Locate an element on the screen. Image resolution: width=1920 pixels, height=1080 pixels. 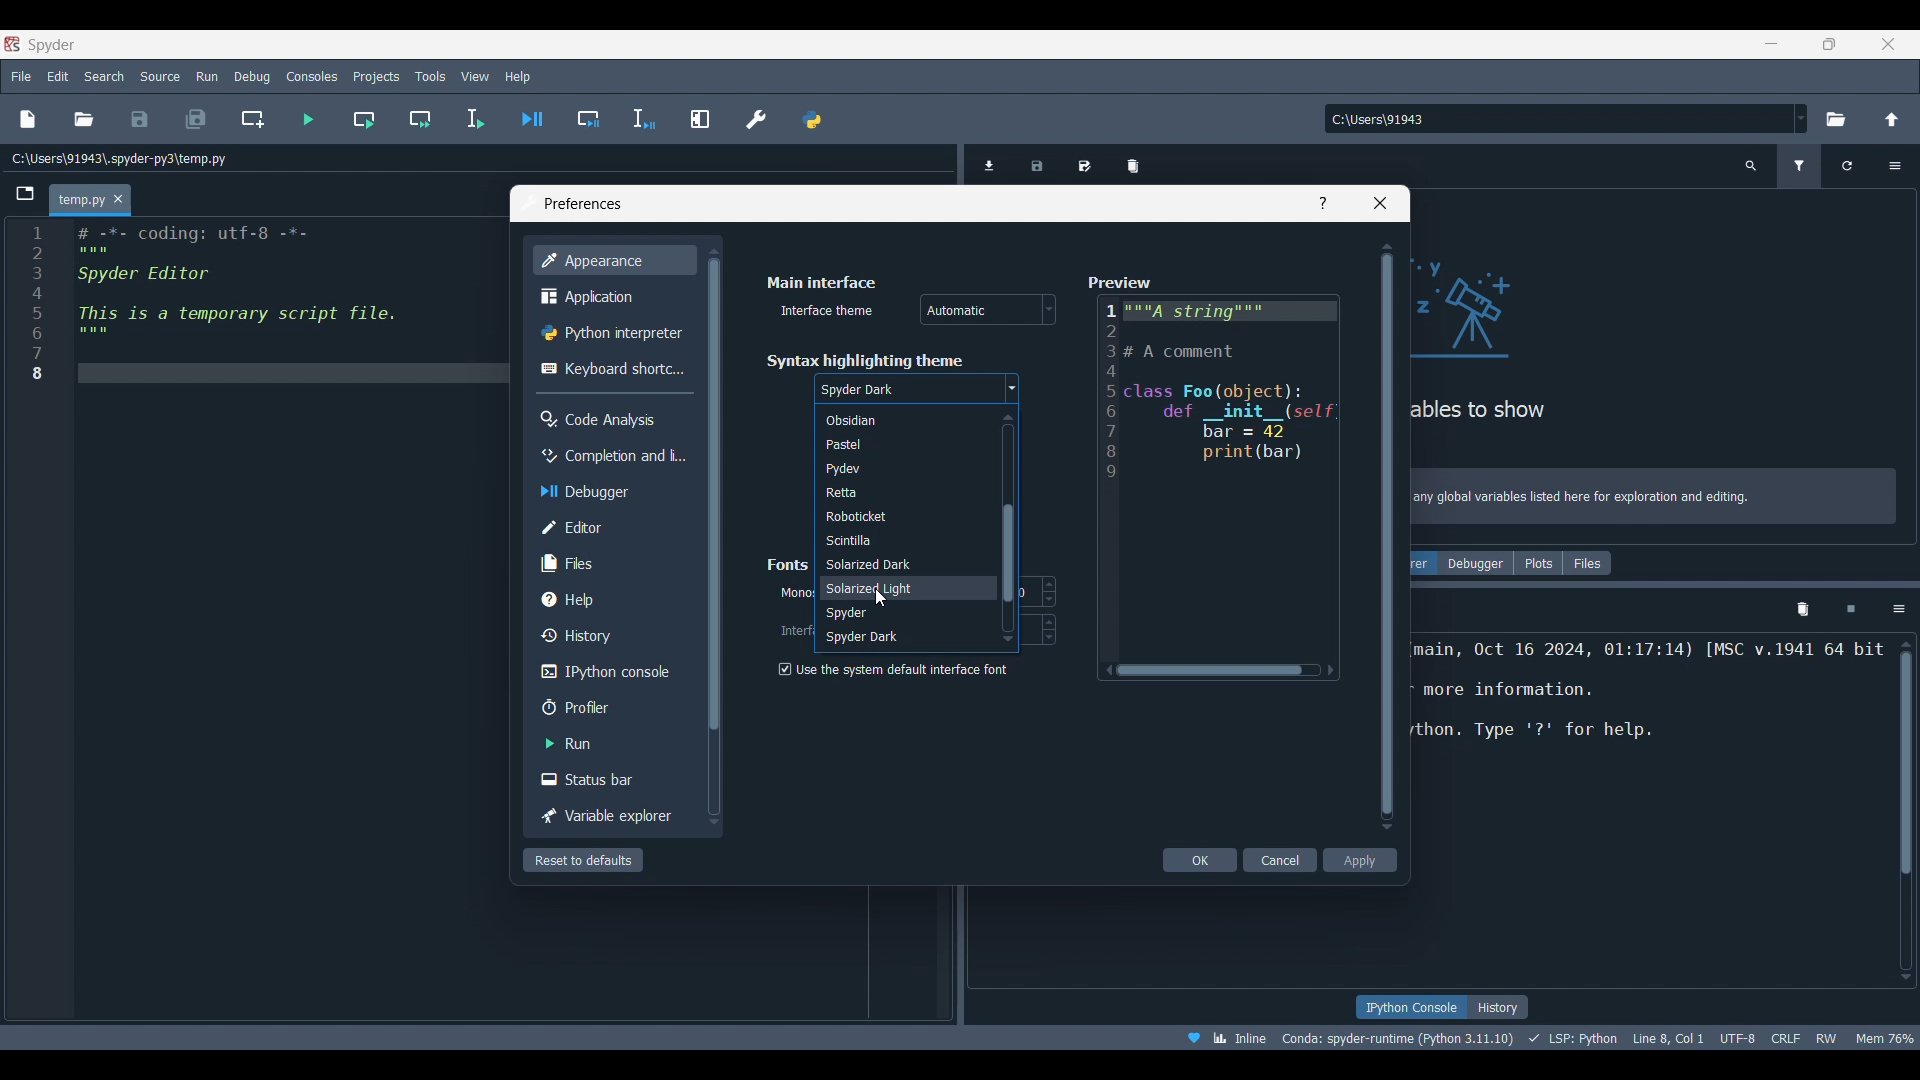
Variable explorer is located at coordinates (612, 816).